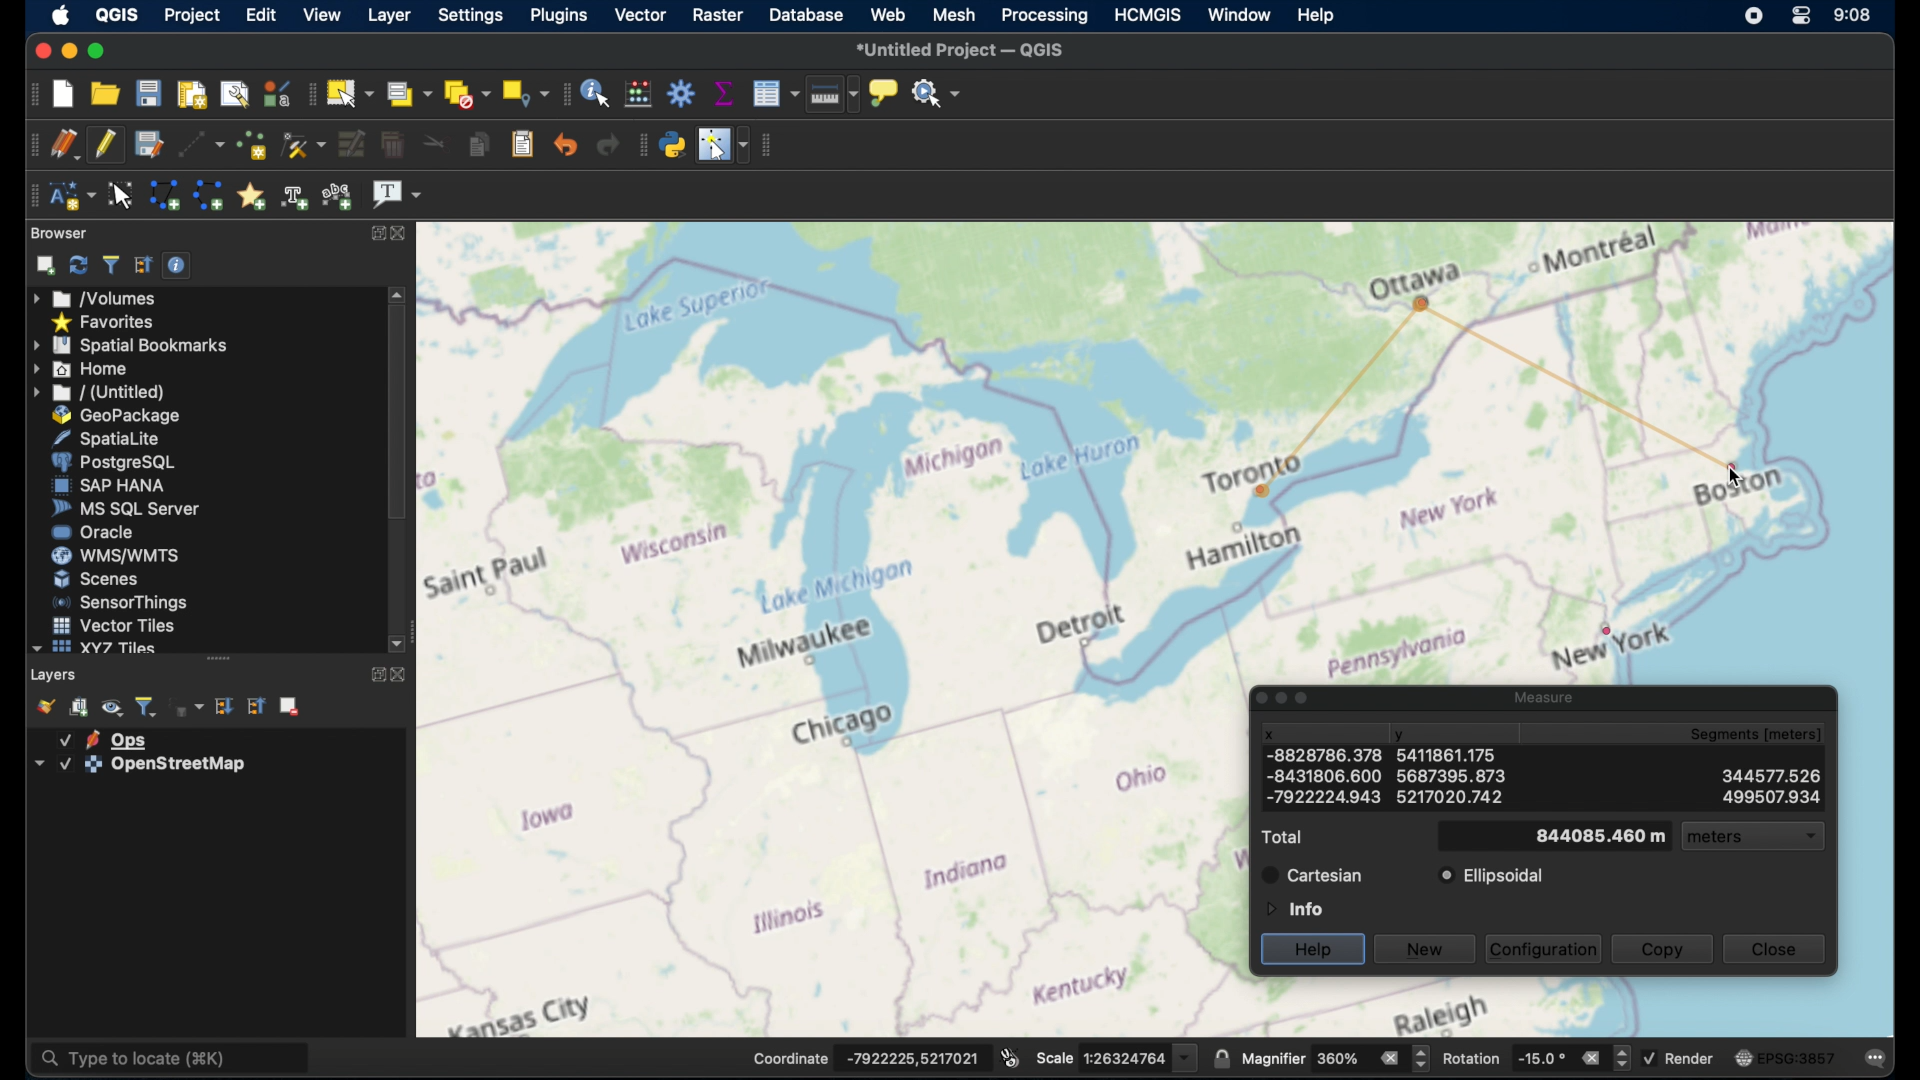 The width and height of the screenshot is (1920, 1080). What do you see at coordinates (832, 629) in the screenshot?
I see `open street map` at bounding box center [832, 629].